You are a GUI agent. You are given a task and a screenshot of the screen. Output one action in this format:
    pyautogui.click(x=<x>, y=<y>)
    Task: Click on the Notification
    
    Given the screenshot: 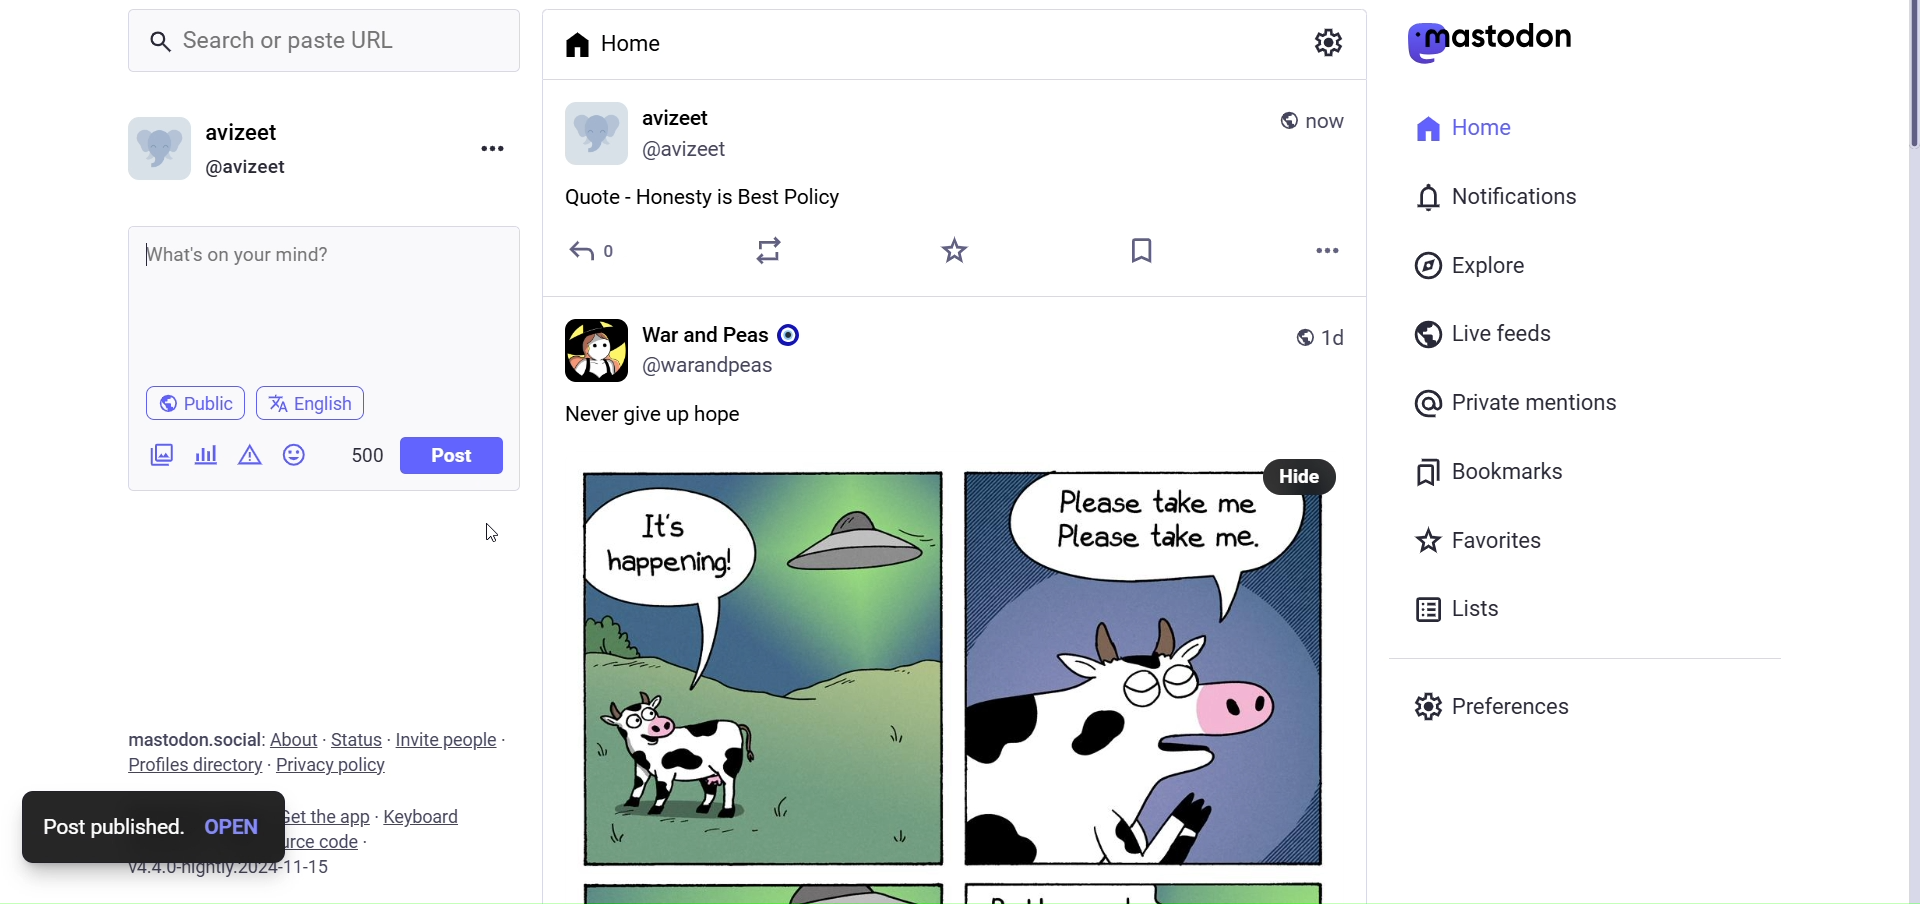 What is the action you would take?
    pyautogui.click(x=1500, y=194)
    